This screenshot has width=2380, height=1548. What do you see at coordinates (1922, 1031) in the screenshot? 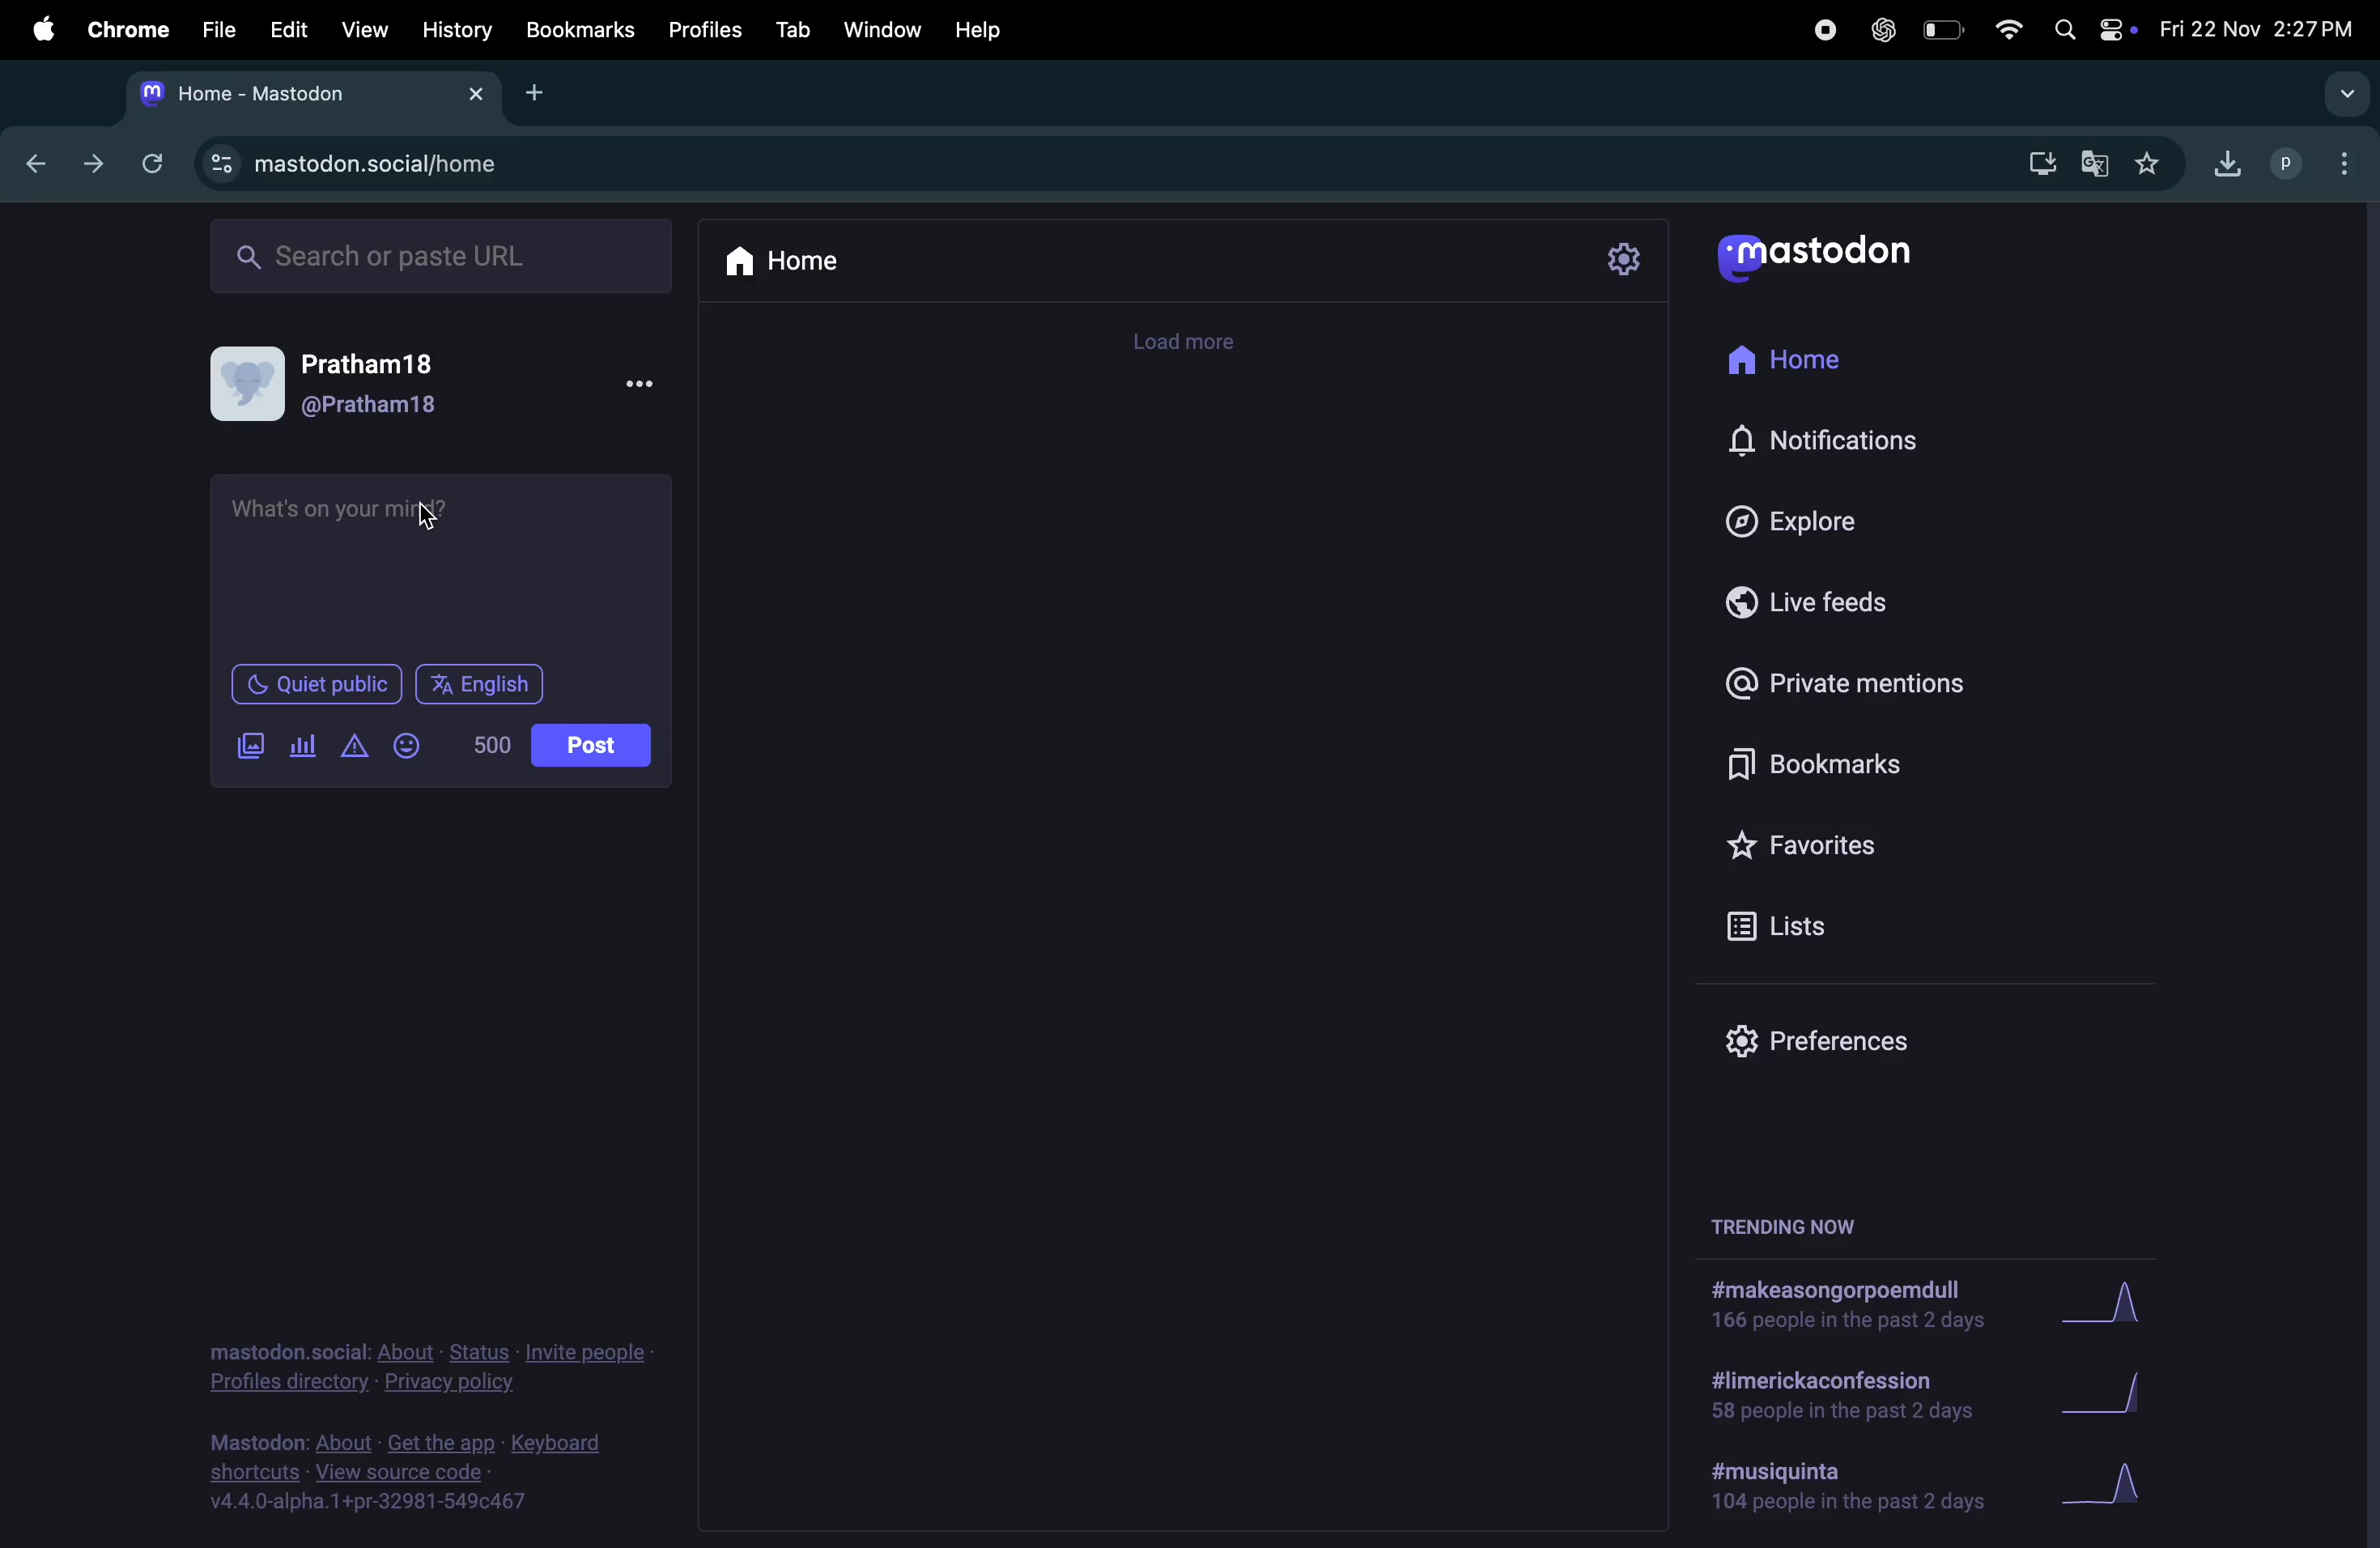
I see `preference` at bounding box center [1922, 1031].